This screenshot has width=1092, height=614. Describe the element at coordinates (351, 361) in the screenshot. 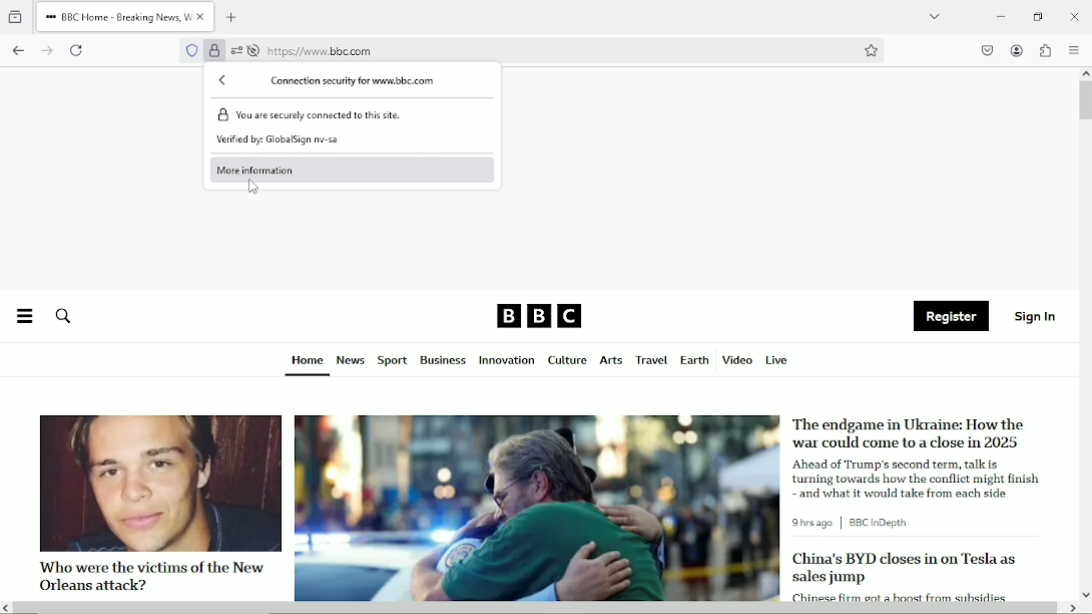

I see `News` at that location.